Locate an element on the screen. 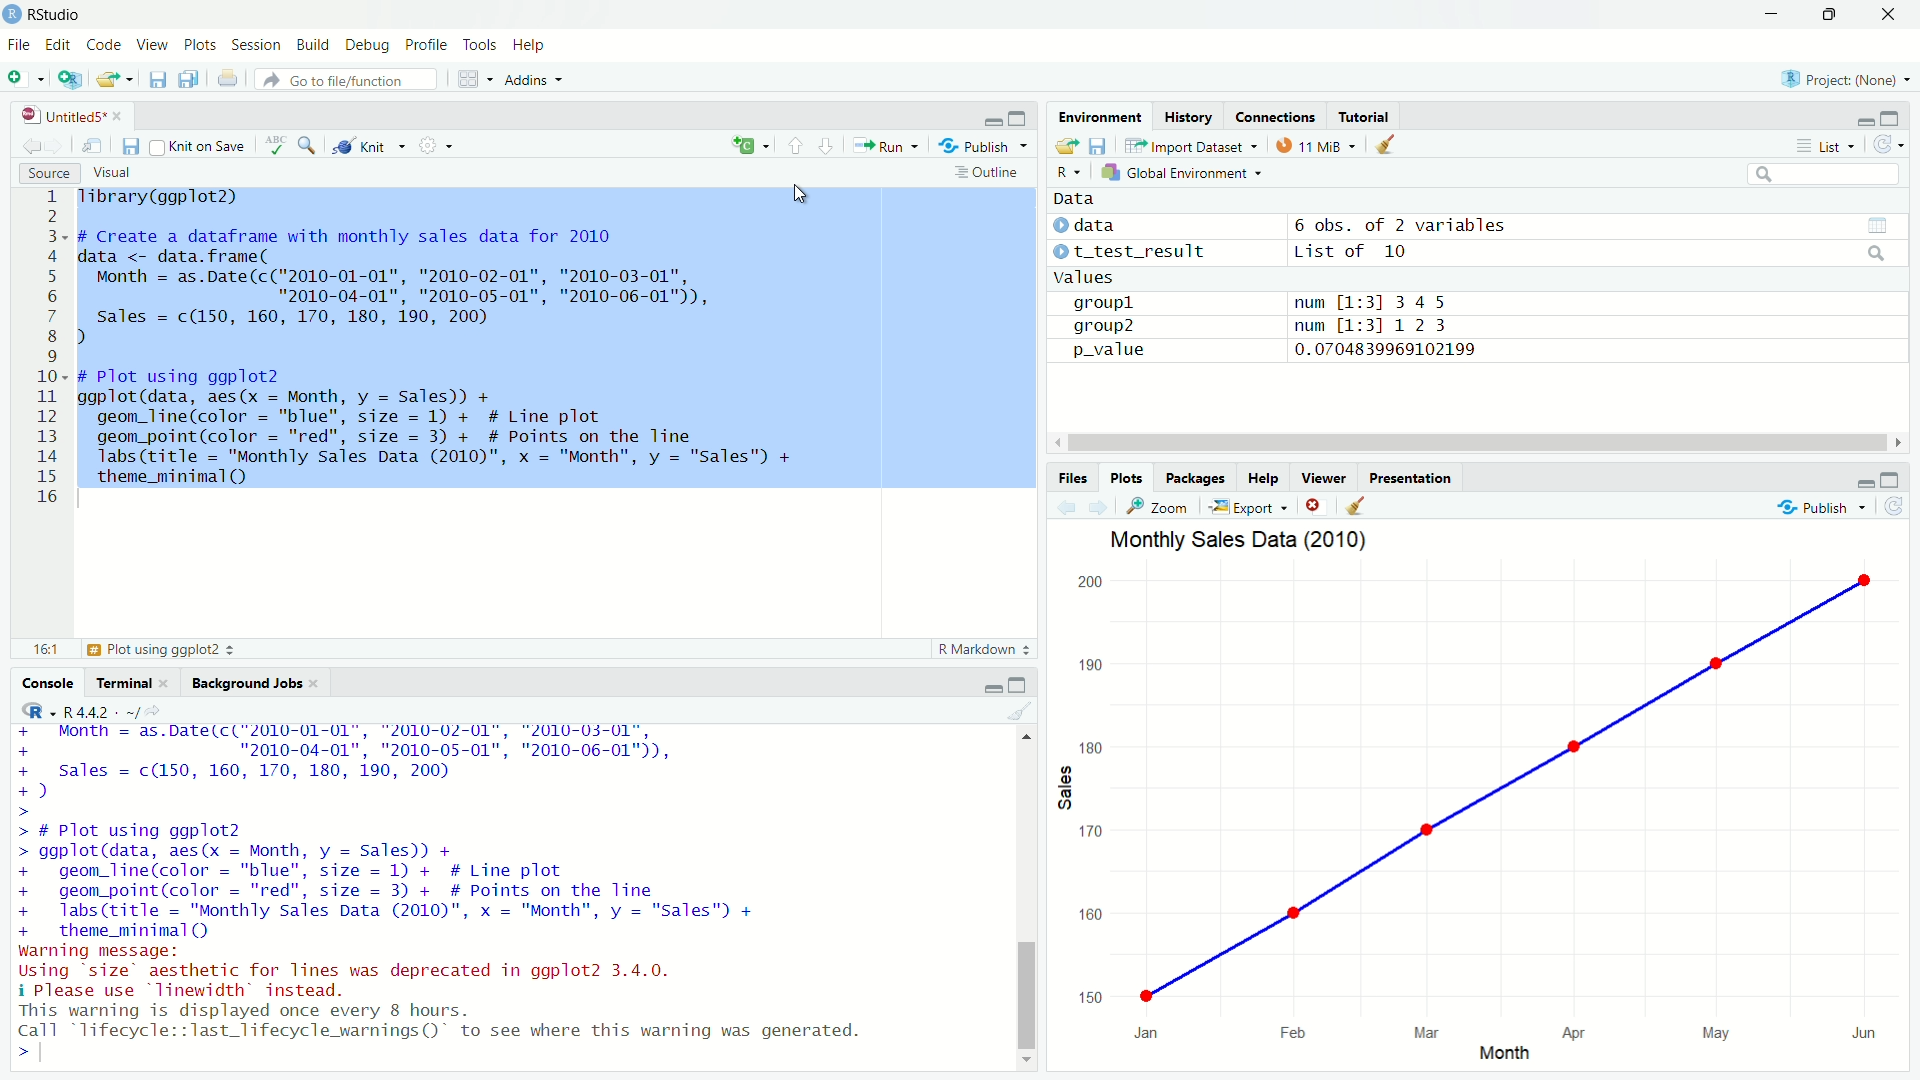 The width and height of the screenshot is (1920, 1080). Project: (None)  is located at coordinates (1850, 76).